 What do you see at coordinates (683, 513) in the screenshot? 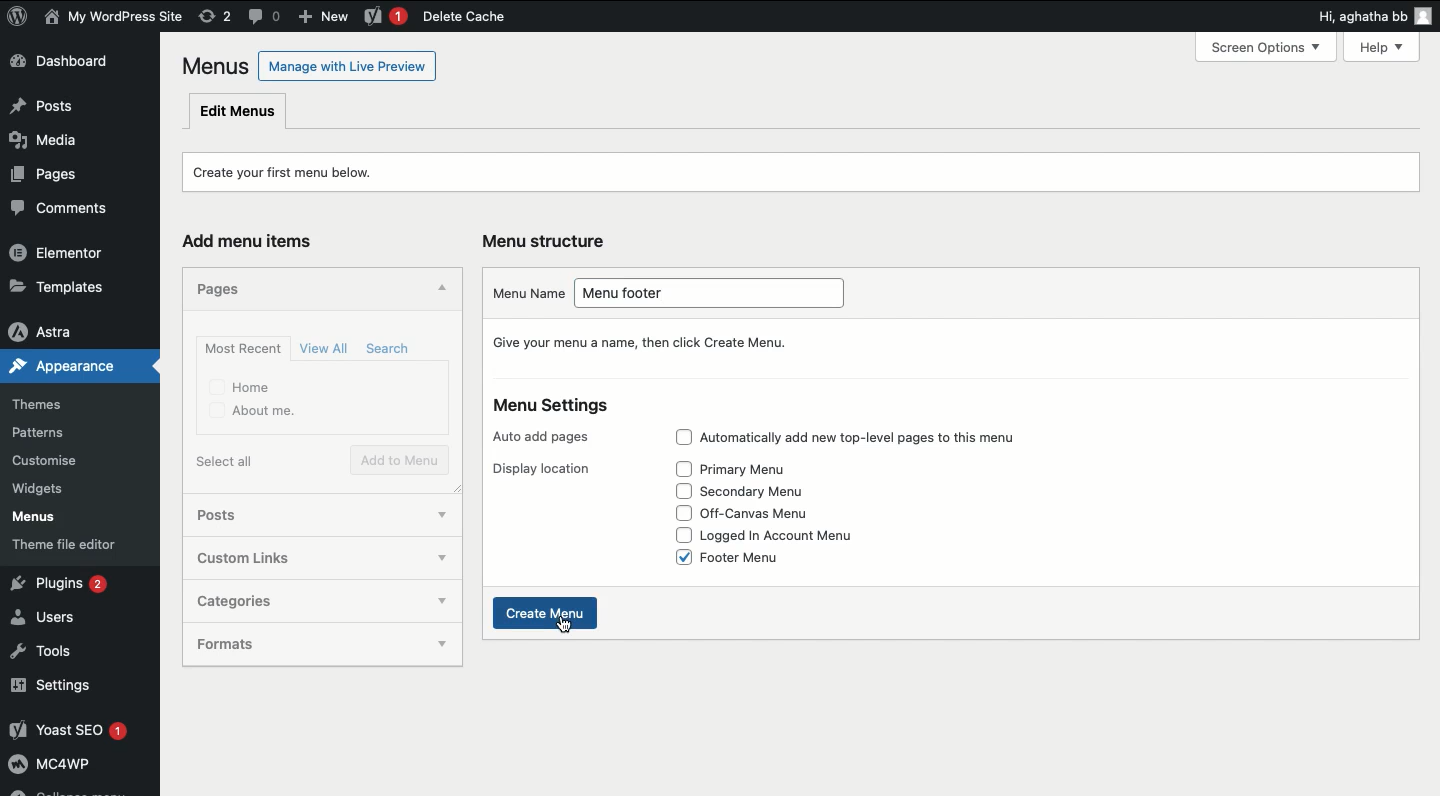
I see `Check box` at bounding box center [683, 513].